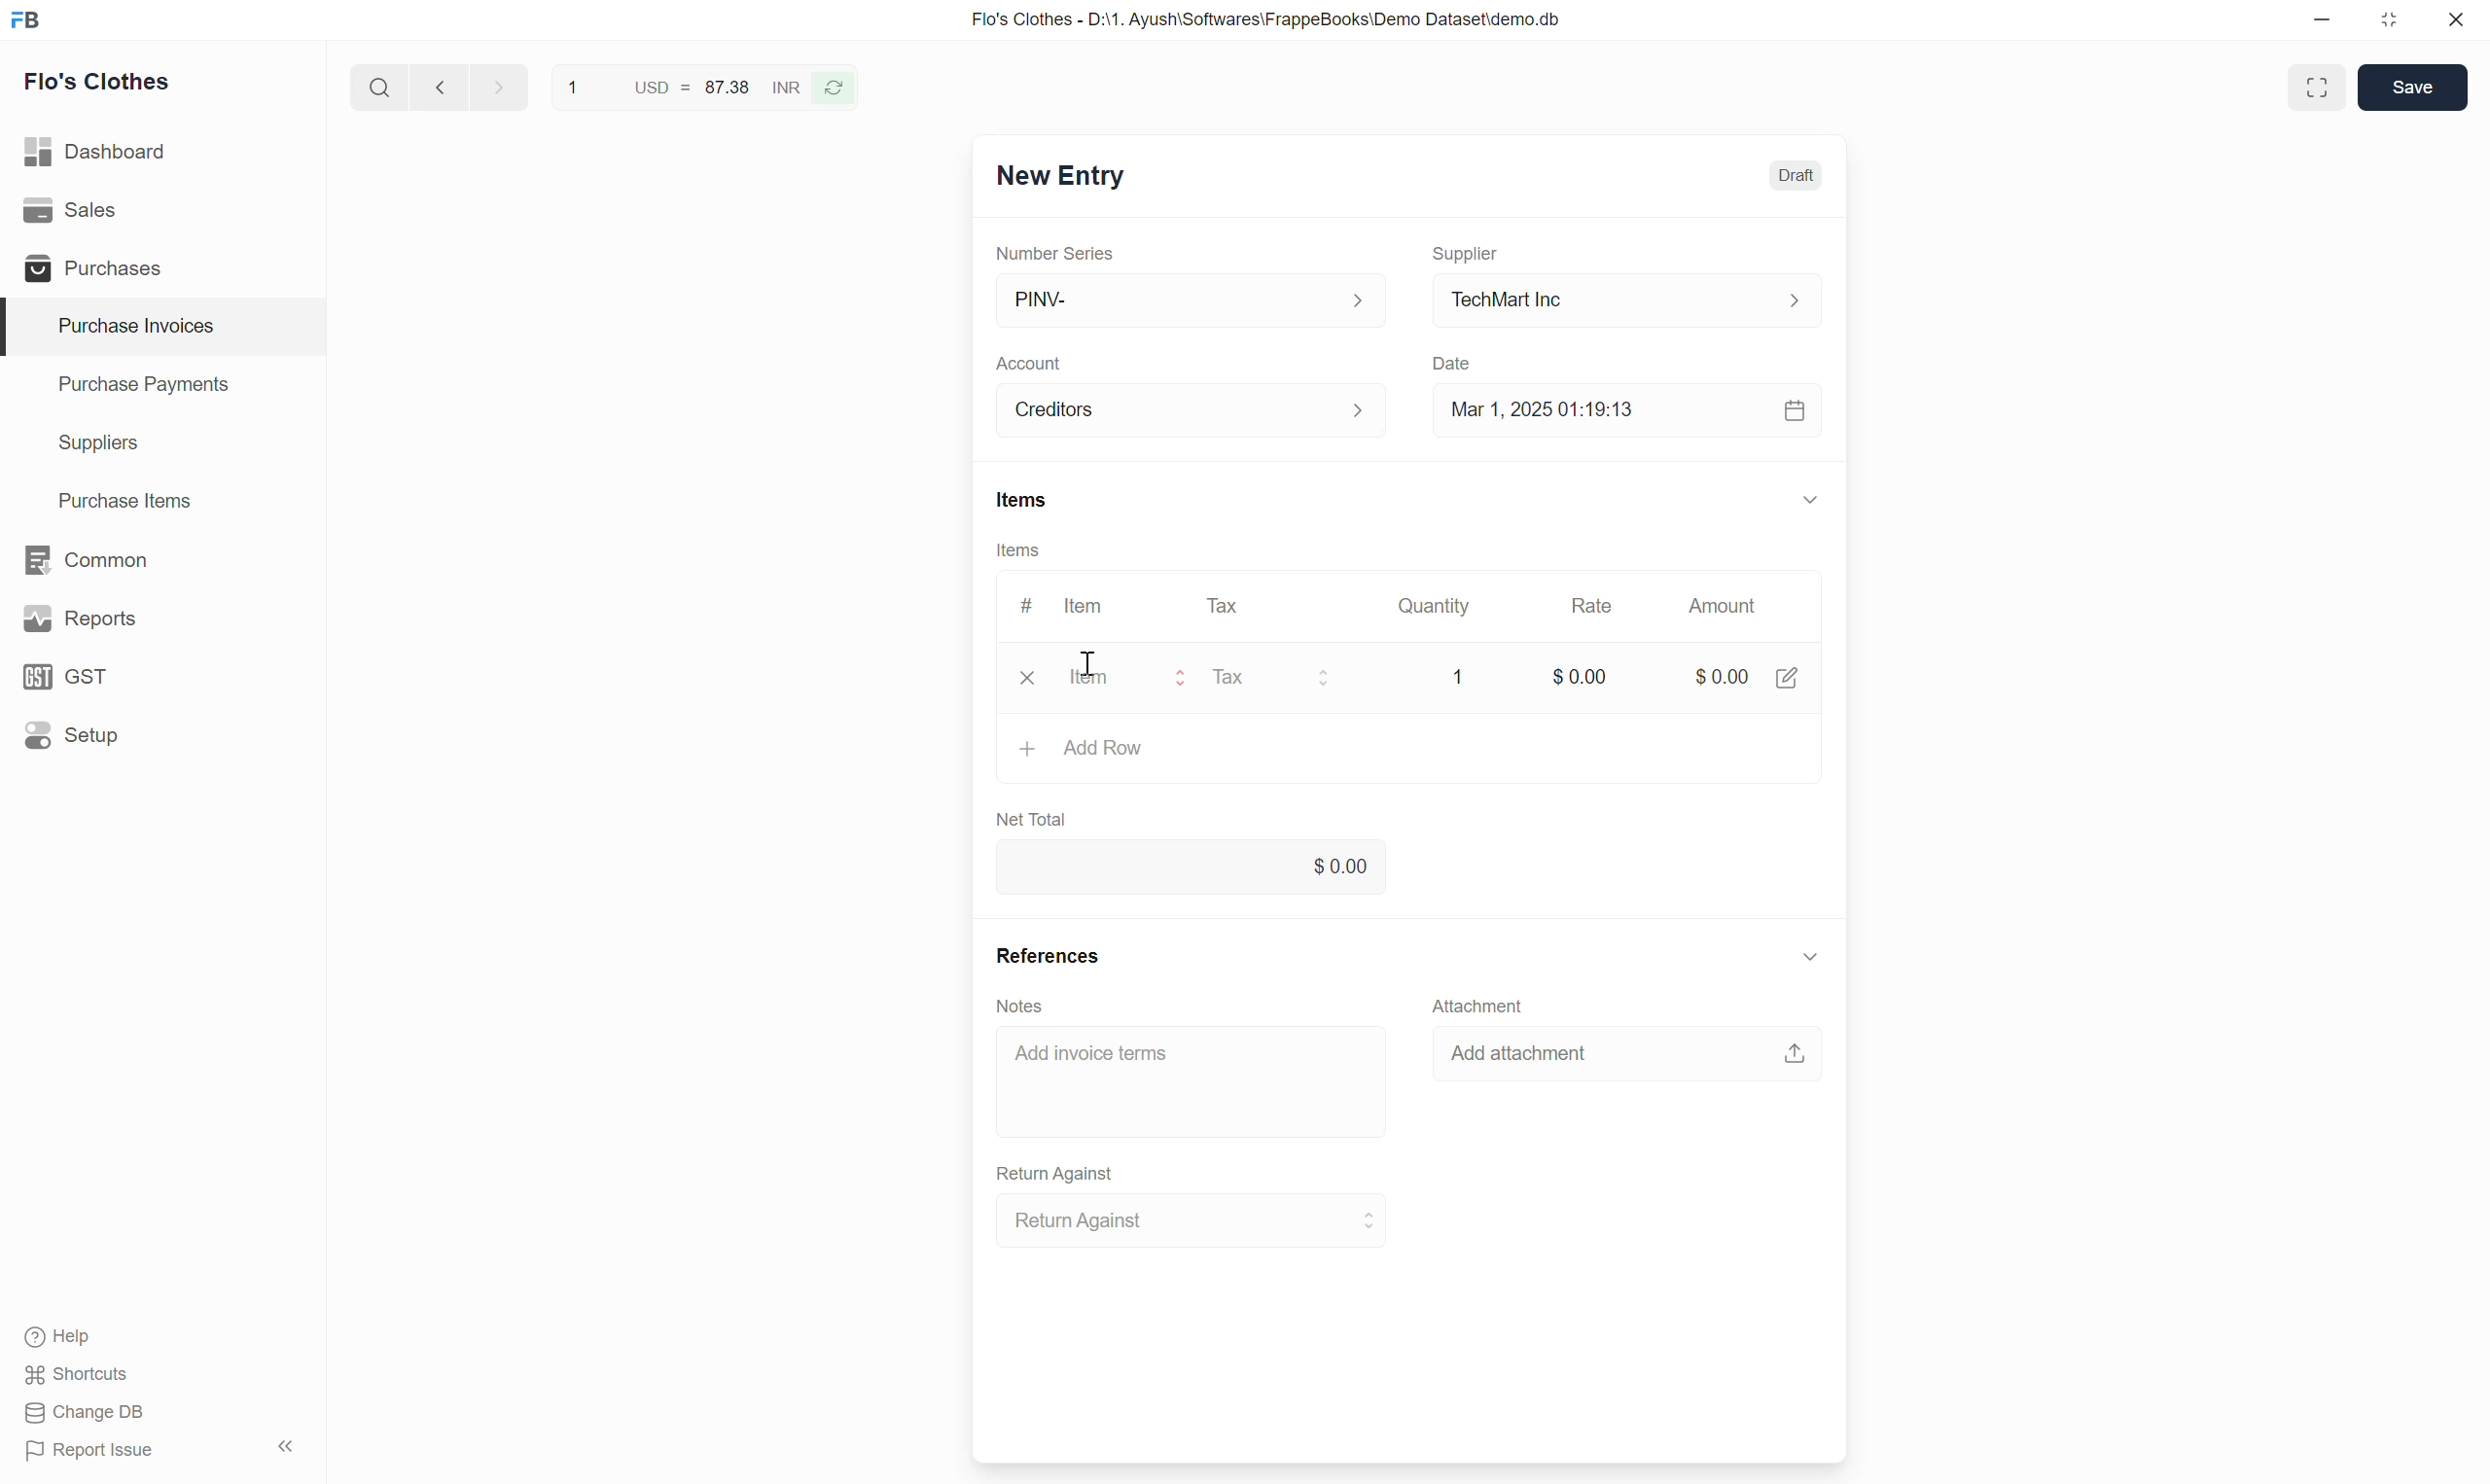 The height and width of the screenshot is (1484, 2490). I want to click on GST, so click(75, 676).